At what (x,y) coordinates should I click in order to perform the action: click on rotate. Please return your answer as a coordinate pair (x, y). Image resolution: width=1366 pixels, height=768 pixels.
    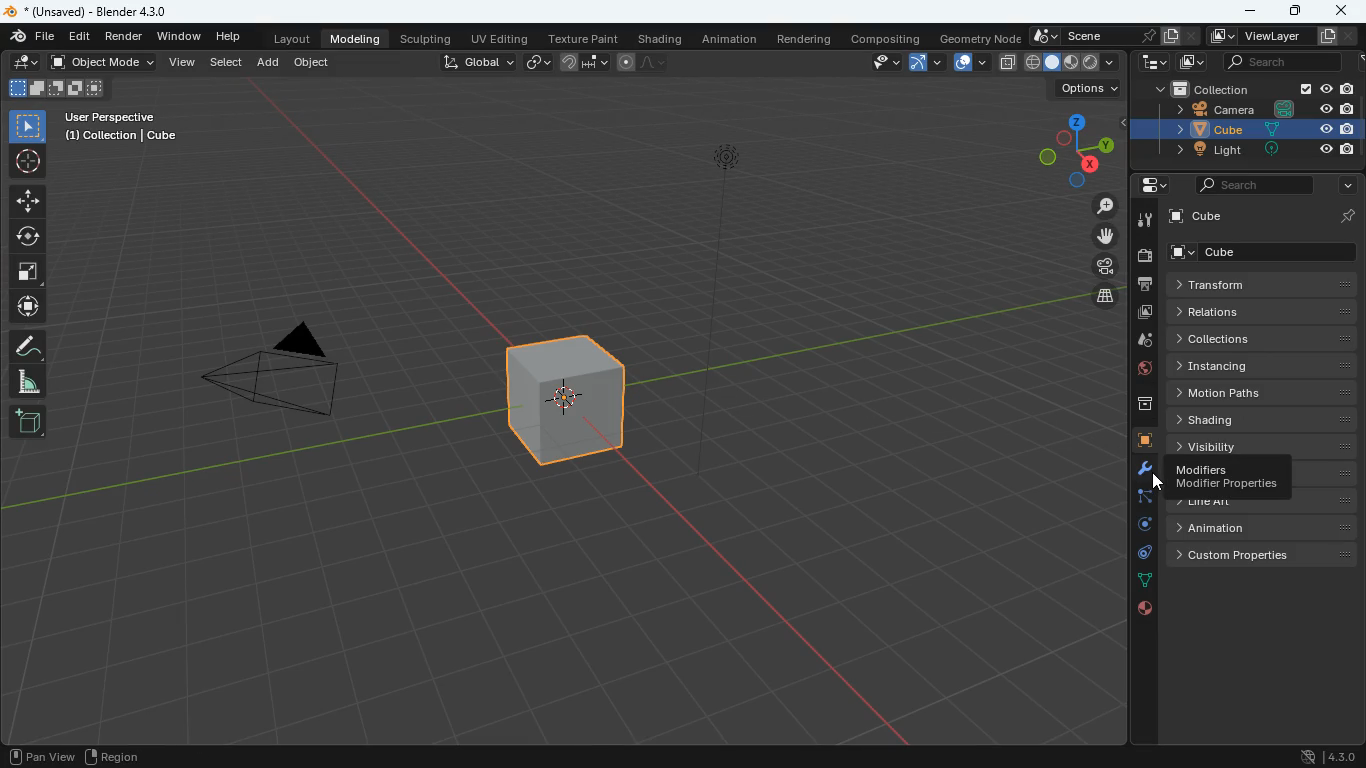
    Looking at the image, I should click on (28, 236).